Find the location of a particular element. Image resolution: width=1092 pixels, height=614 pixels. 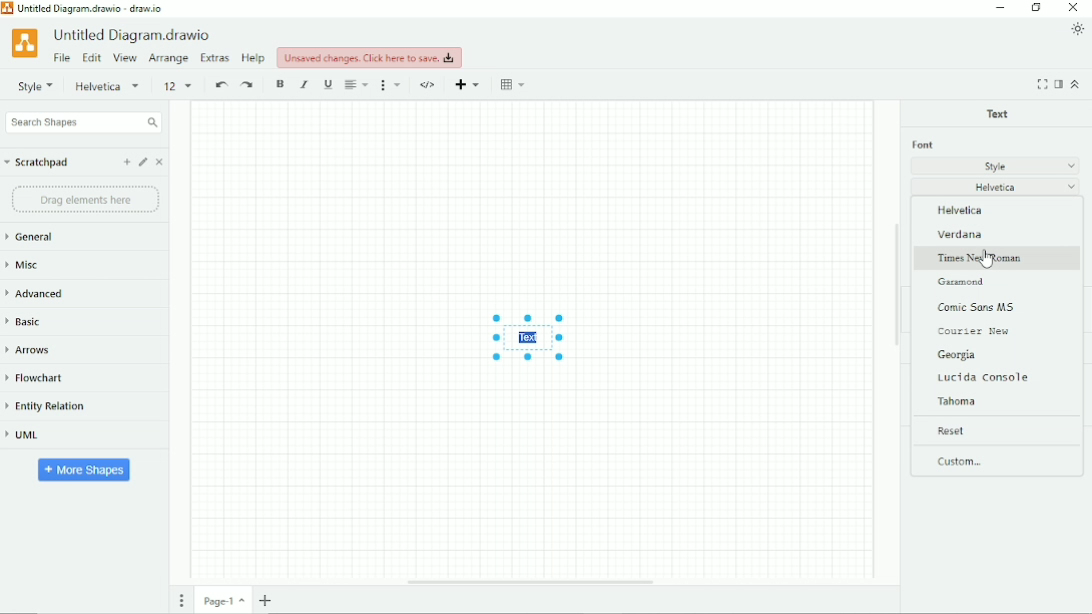

Garamond is located at coordinates (964, 283).